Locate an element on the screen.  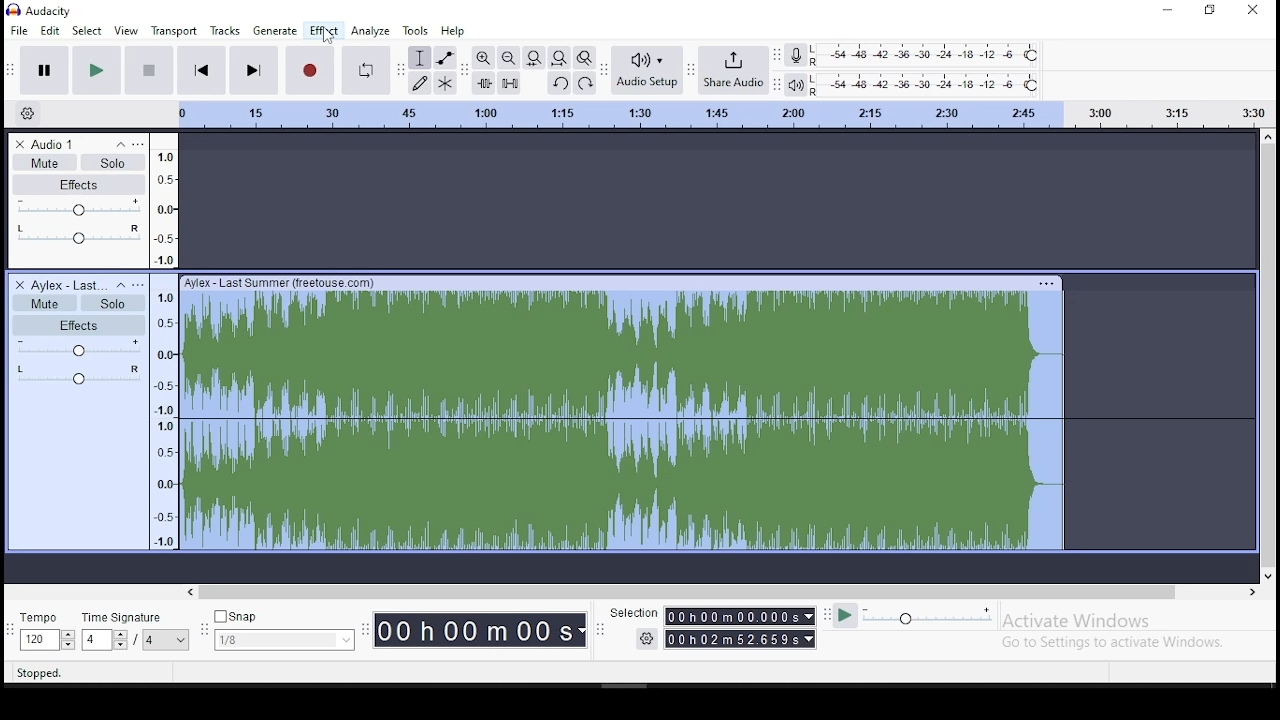
timer is located at coordinates (480, 627).